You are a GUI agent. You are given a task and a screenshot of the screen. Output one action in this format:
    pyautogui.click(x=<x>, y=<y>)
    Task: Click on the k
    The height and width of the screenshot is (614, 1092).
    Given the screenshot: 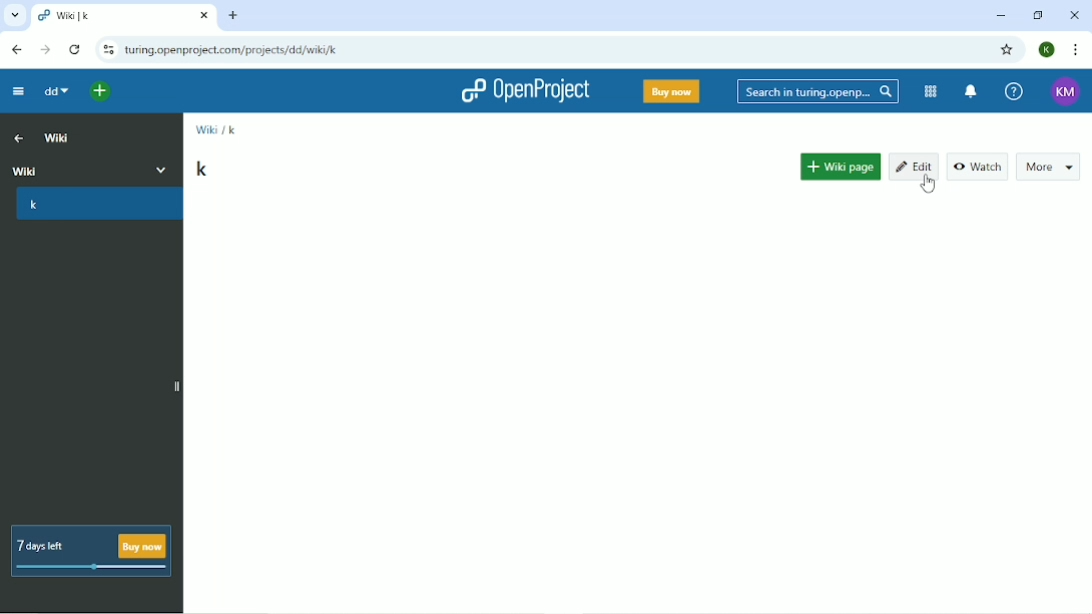 What is the action you would take?
    pyautogui.click(x=96, y=207)
    